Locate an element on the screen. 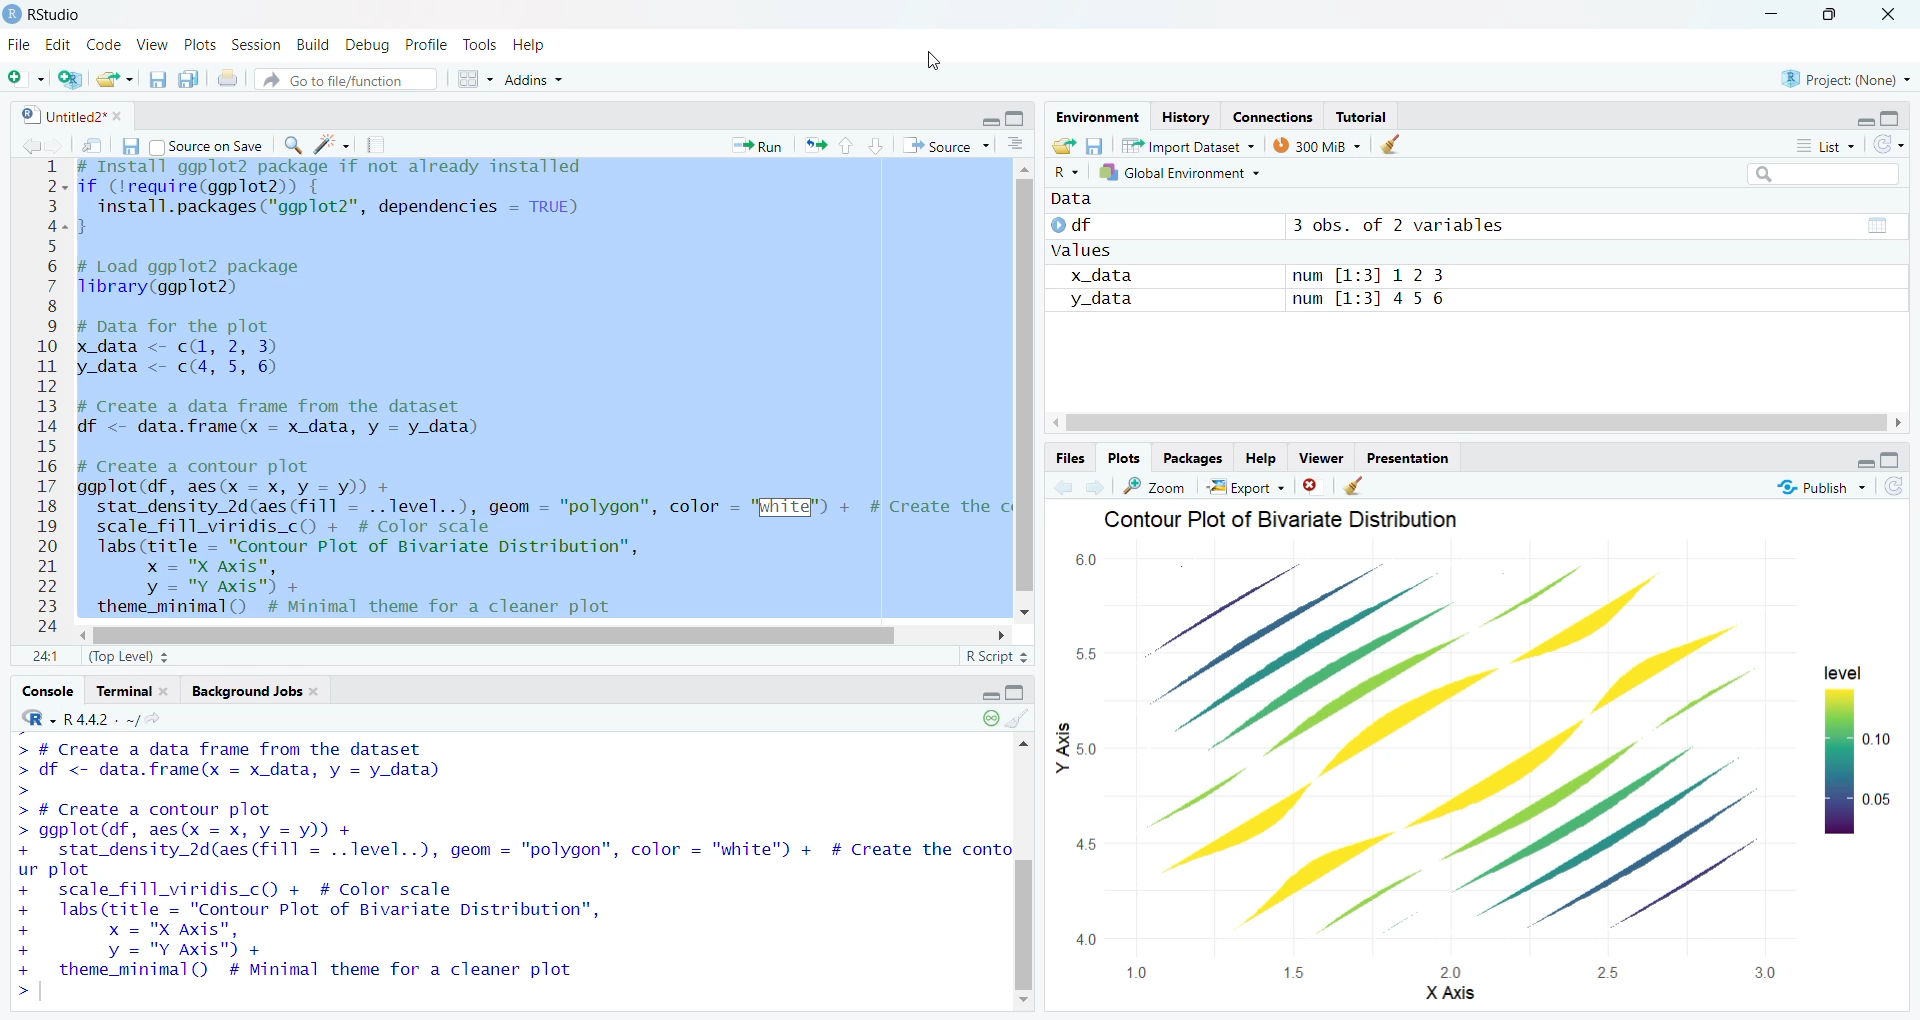 The height and width of the screenshot is (1020, 1920). Tools is located at coordinates (479, 46).